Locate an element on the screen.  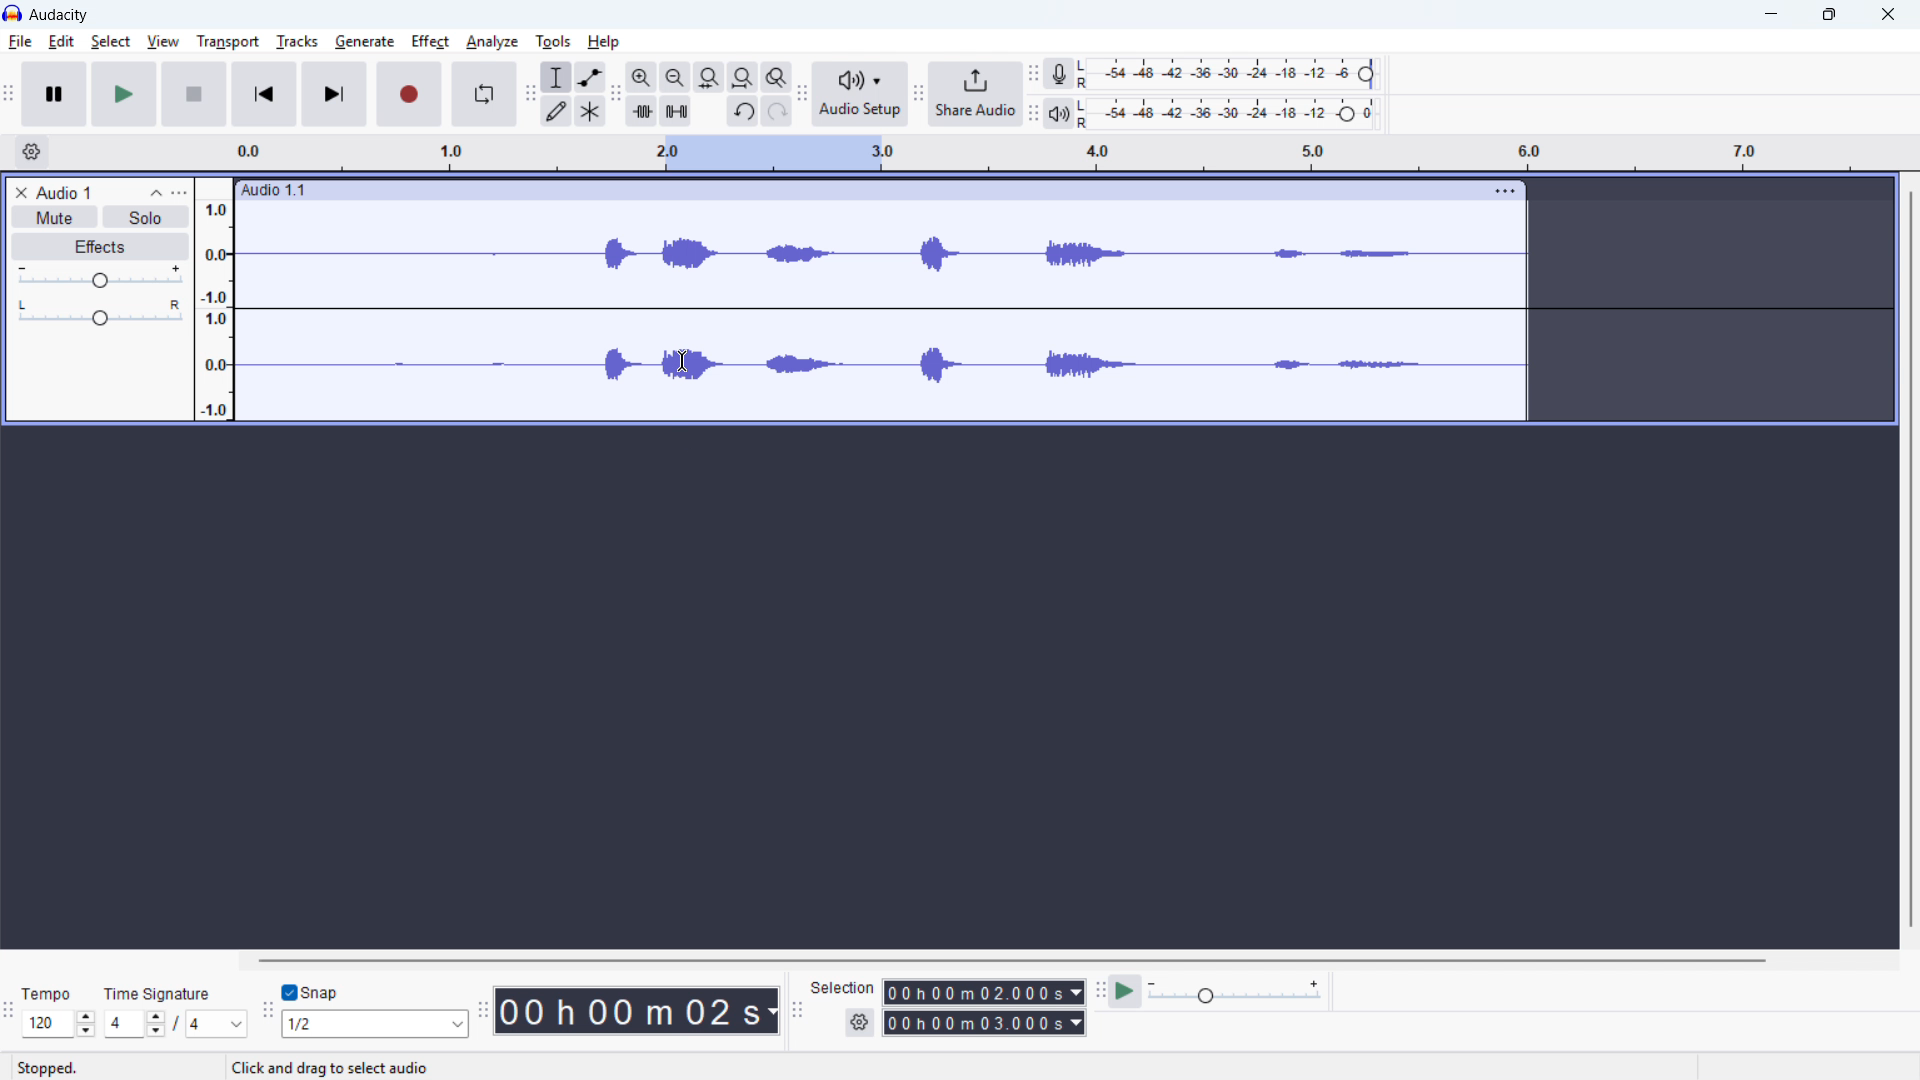
redo is located at coordinates (777, 110).